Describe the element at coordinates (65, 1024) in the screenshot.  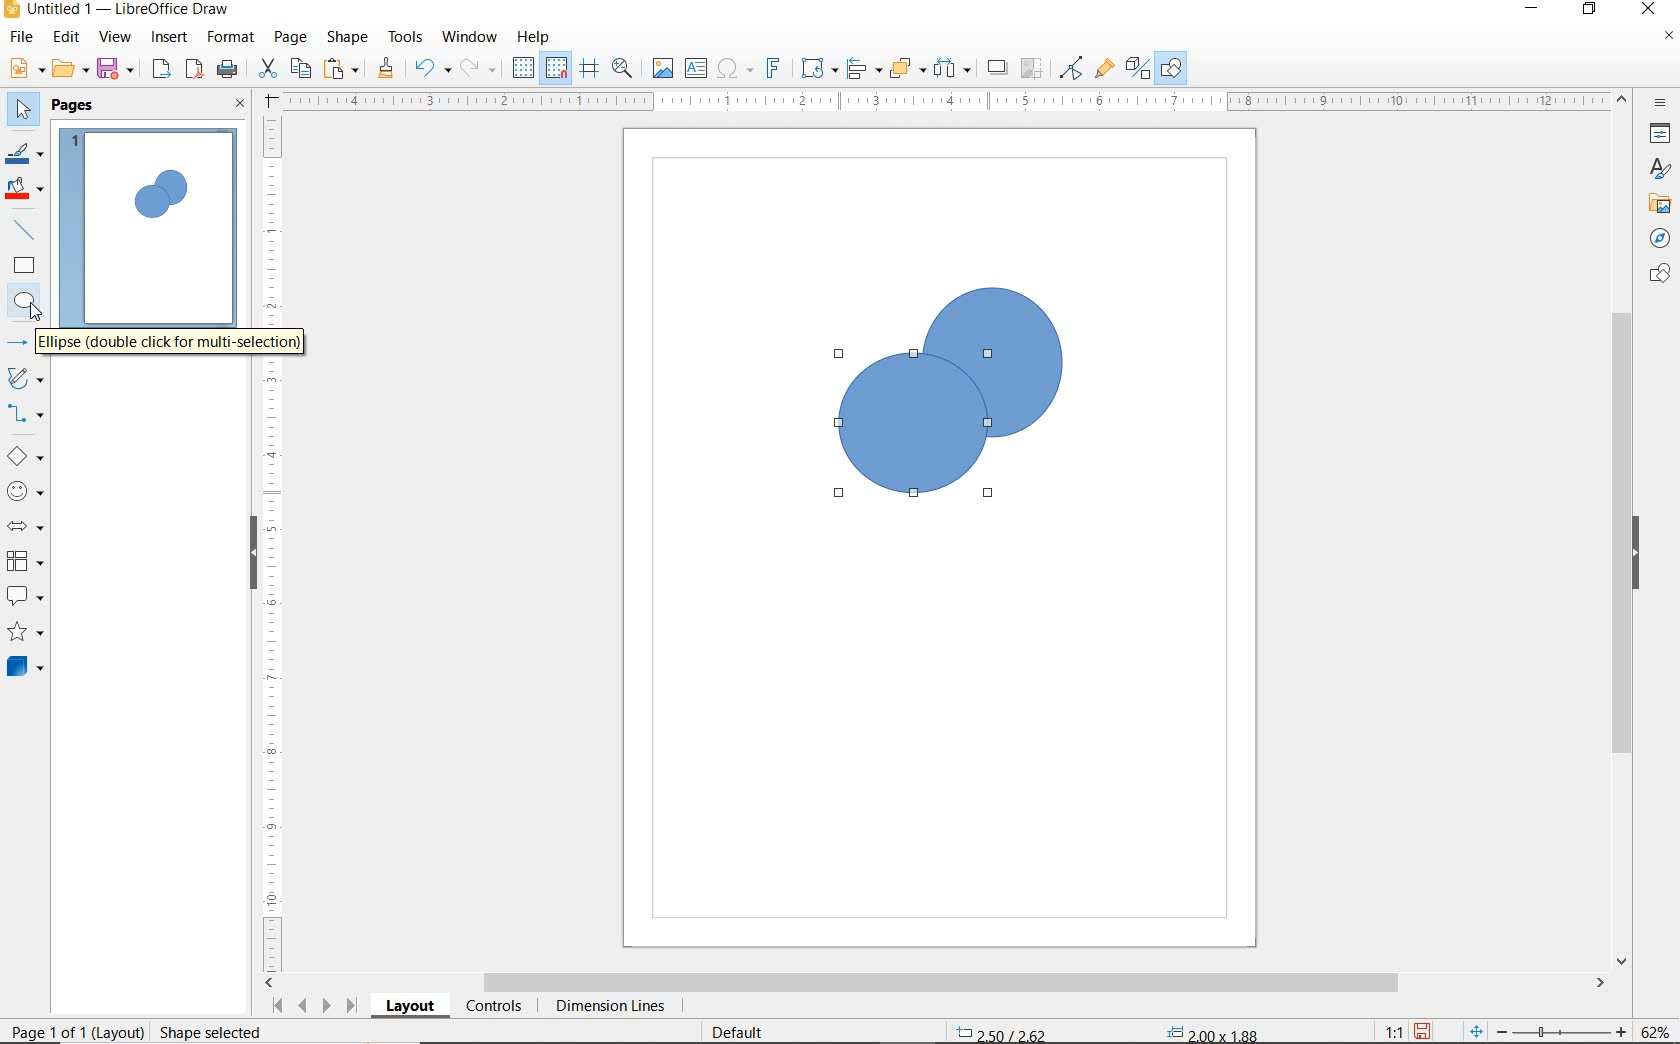
I see `PAGE 1 O 1` at that location.